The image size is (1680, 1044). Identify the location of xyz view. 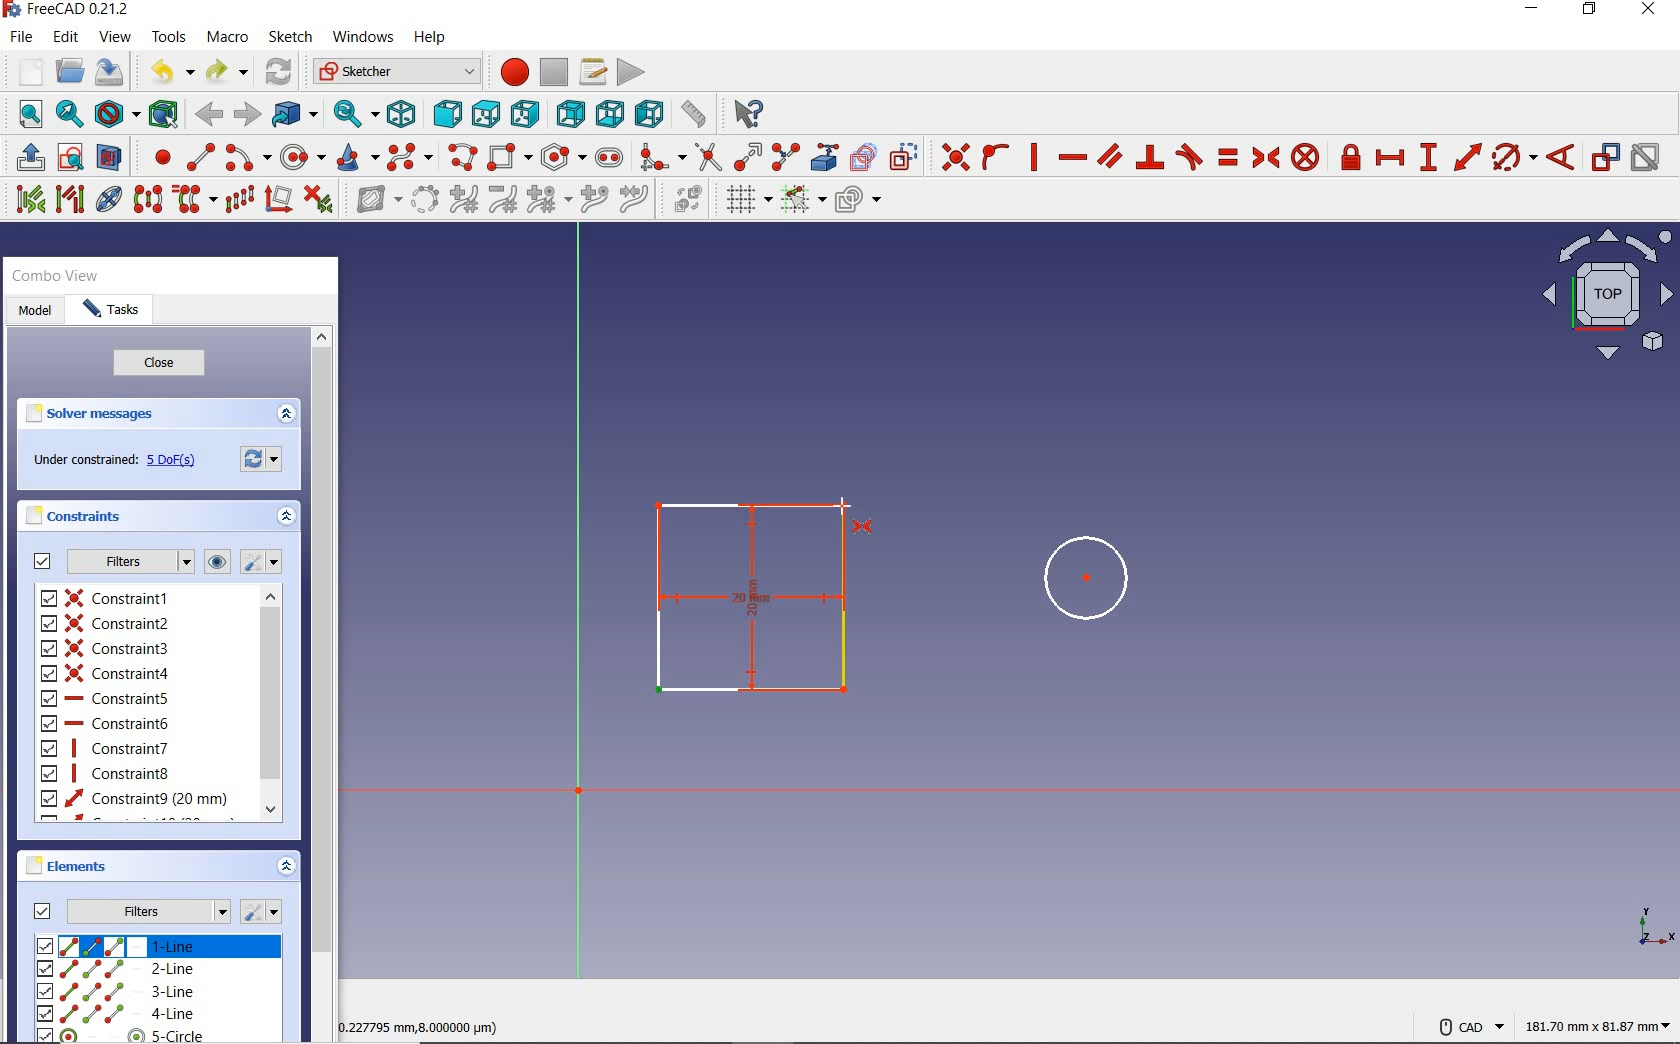
(1653, 928).